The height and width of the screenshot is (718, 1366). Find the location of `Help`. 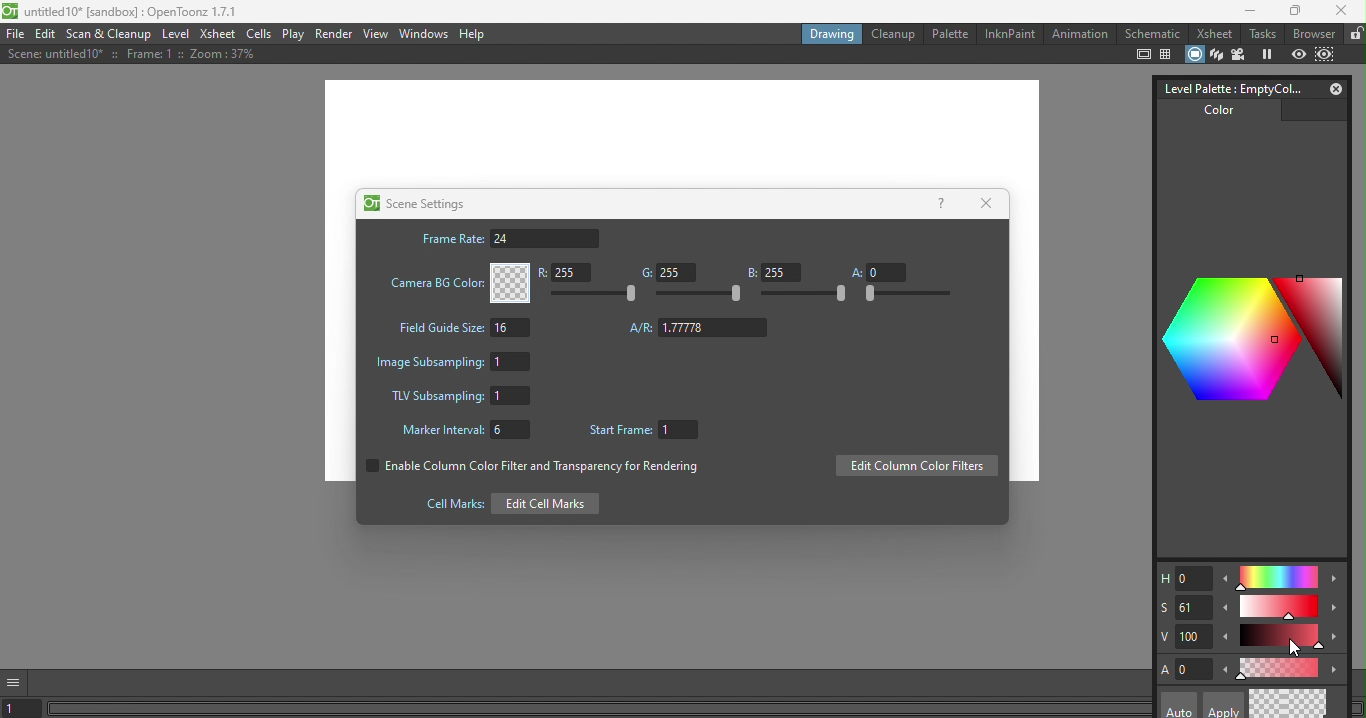

Help is located at coordinates (475, 34).